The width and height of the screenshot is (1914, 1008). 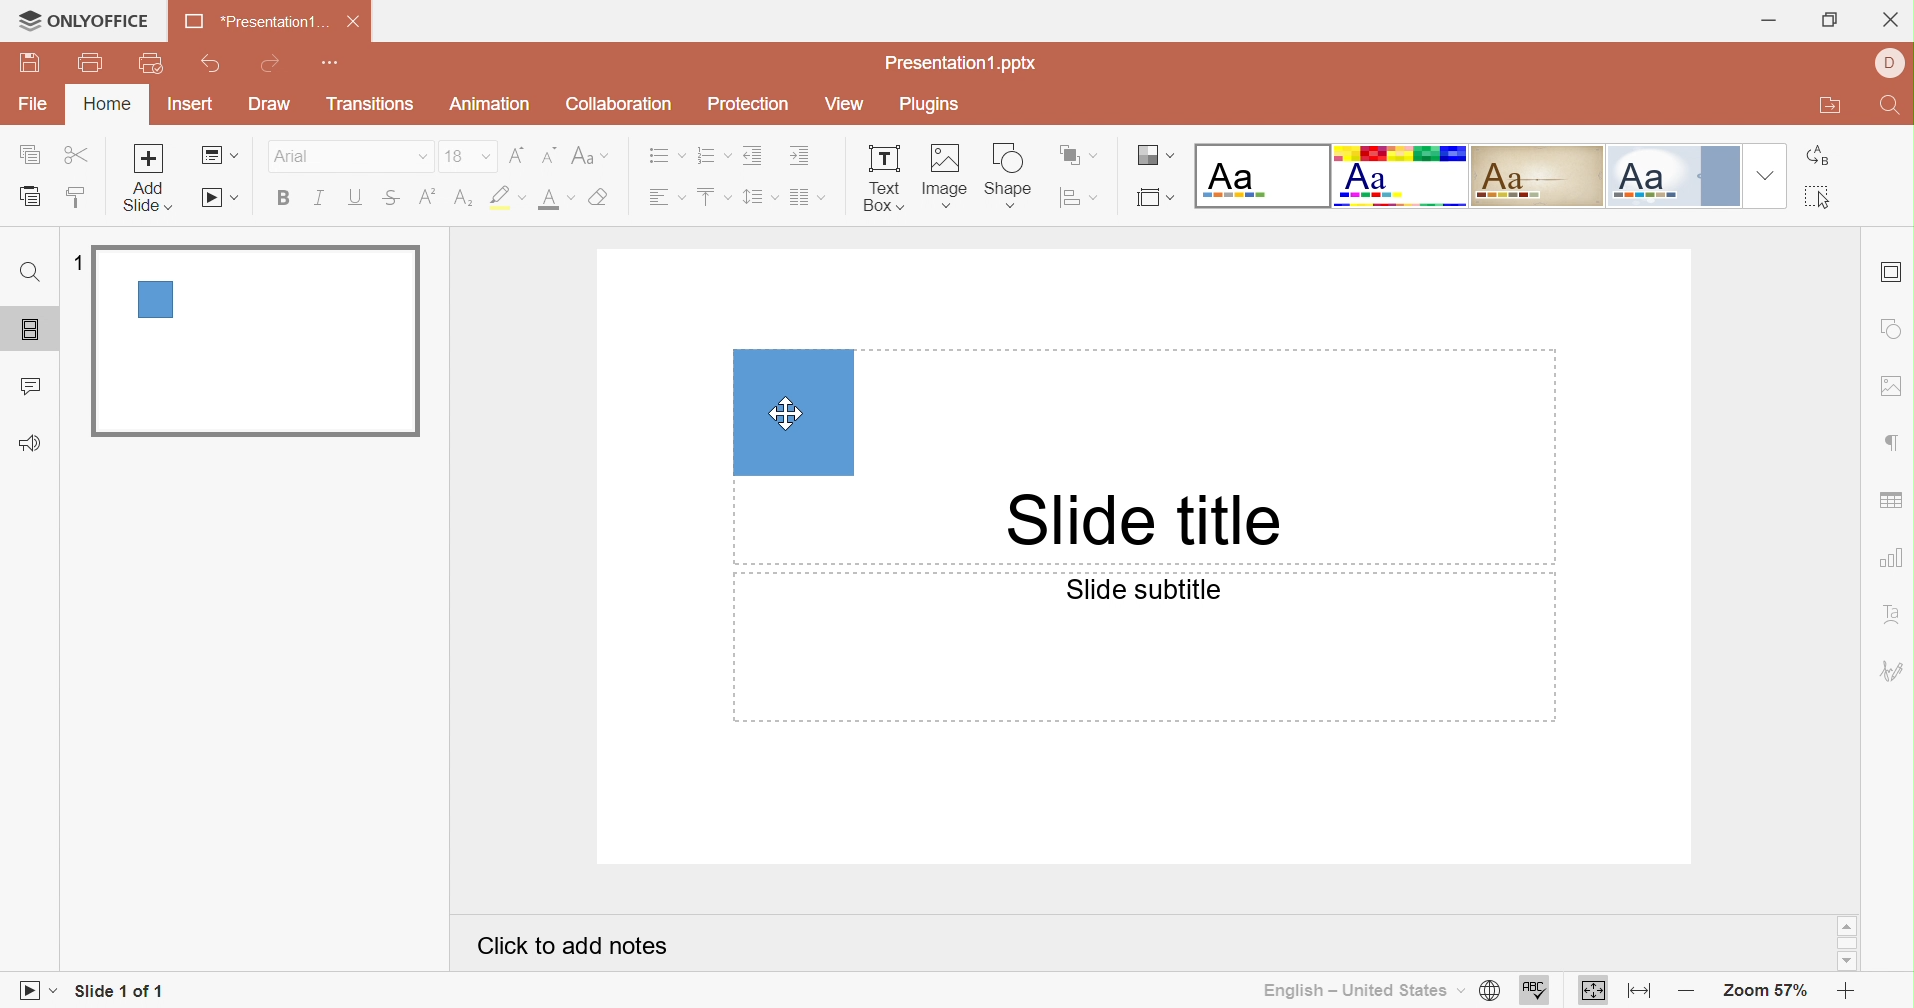 I want to click on Plugins, so click(x=927, y=105).